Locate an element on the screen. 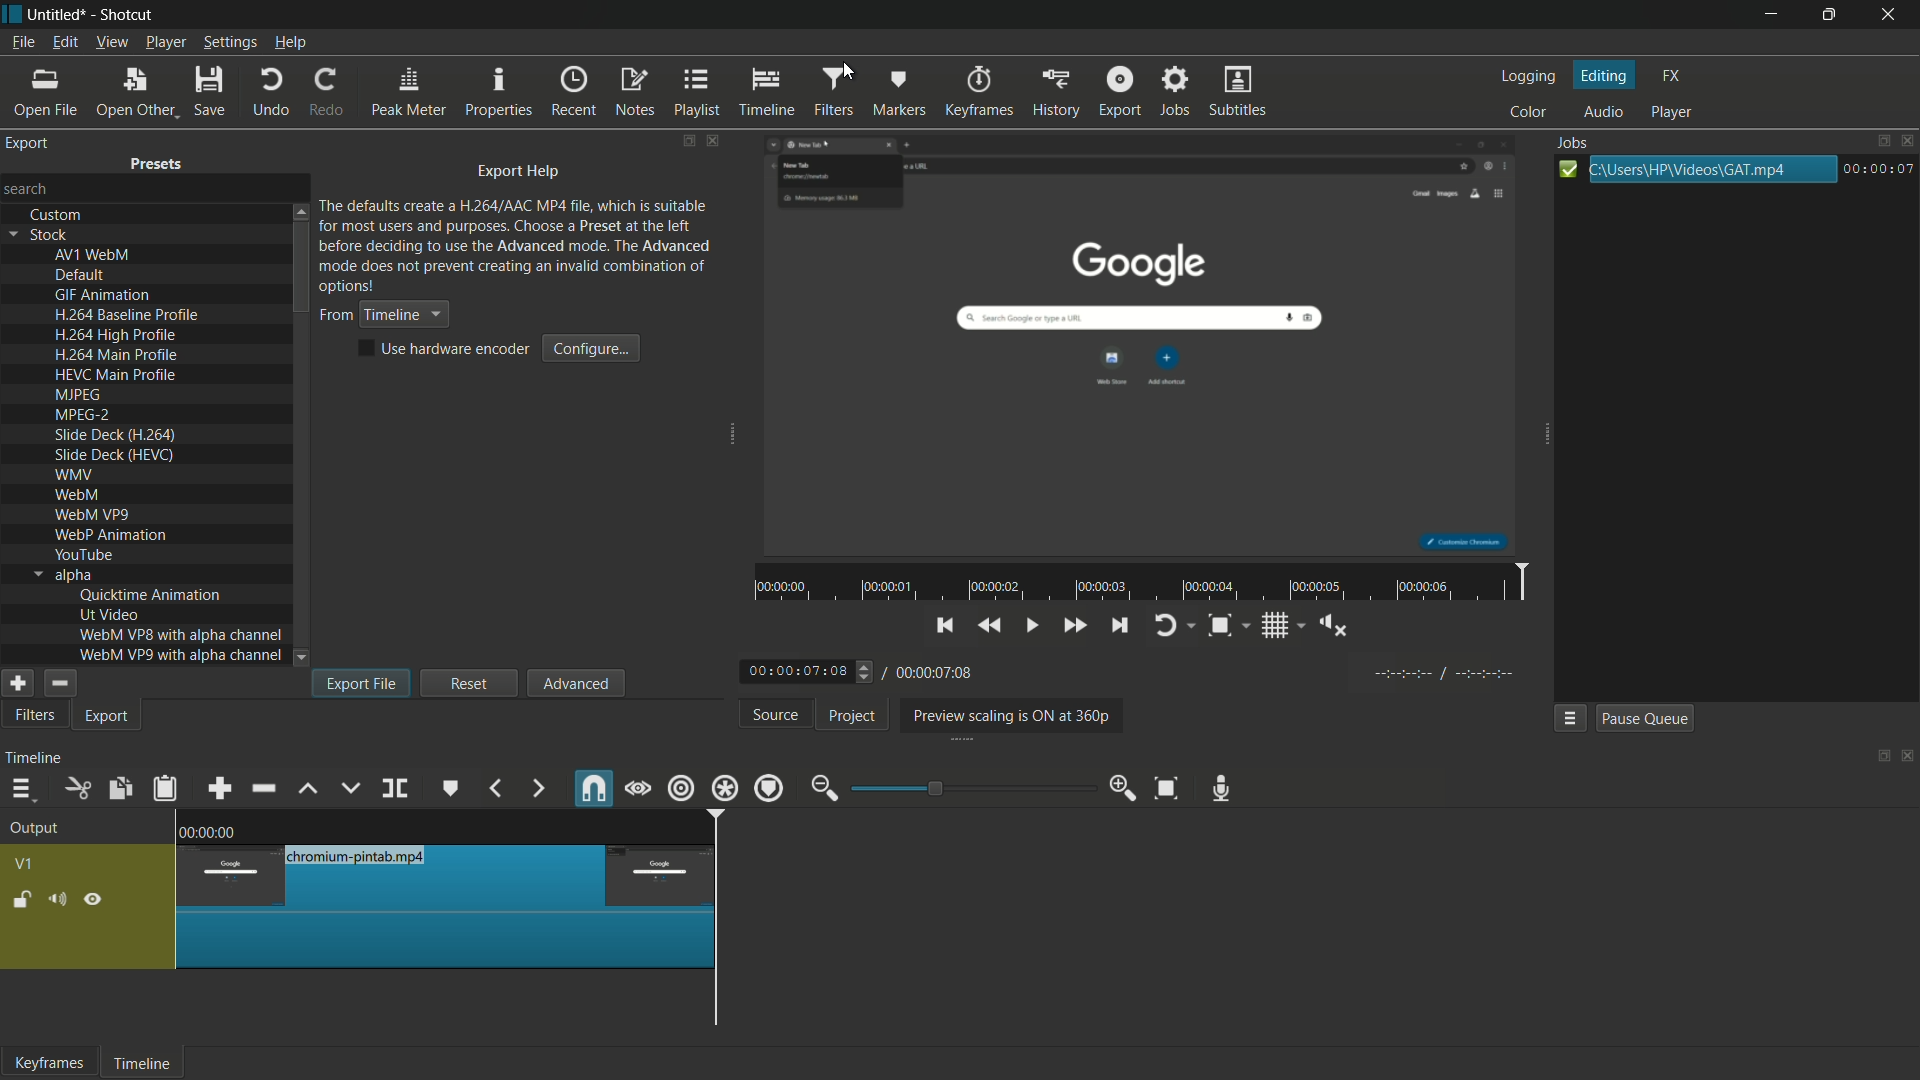 The height and width of the screenshot is (1080, 1920). Configure is located at coordinates (587, 346).